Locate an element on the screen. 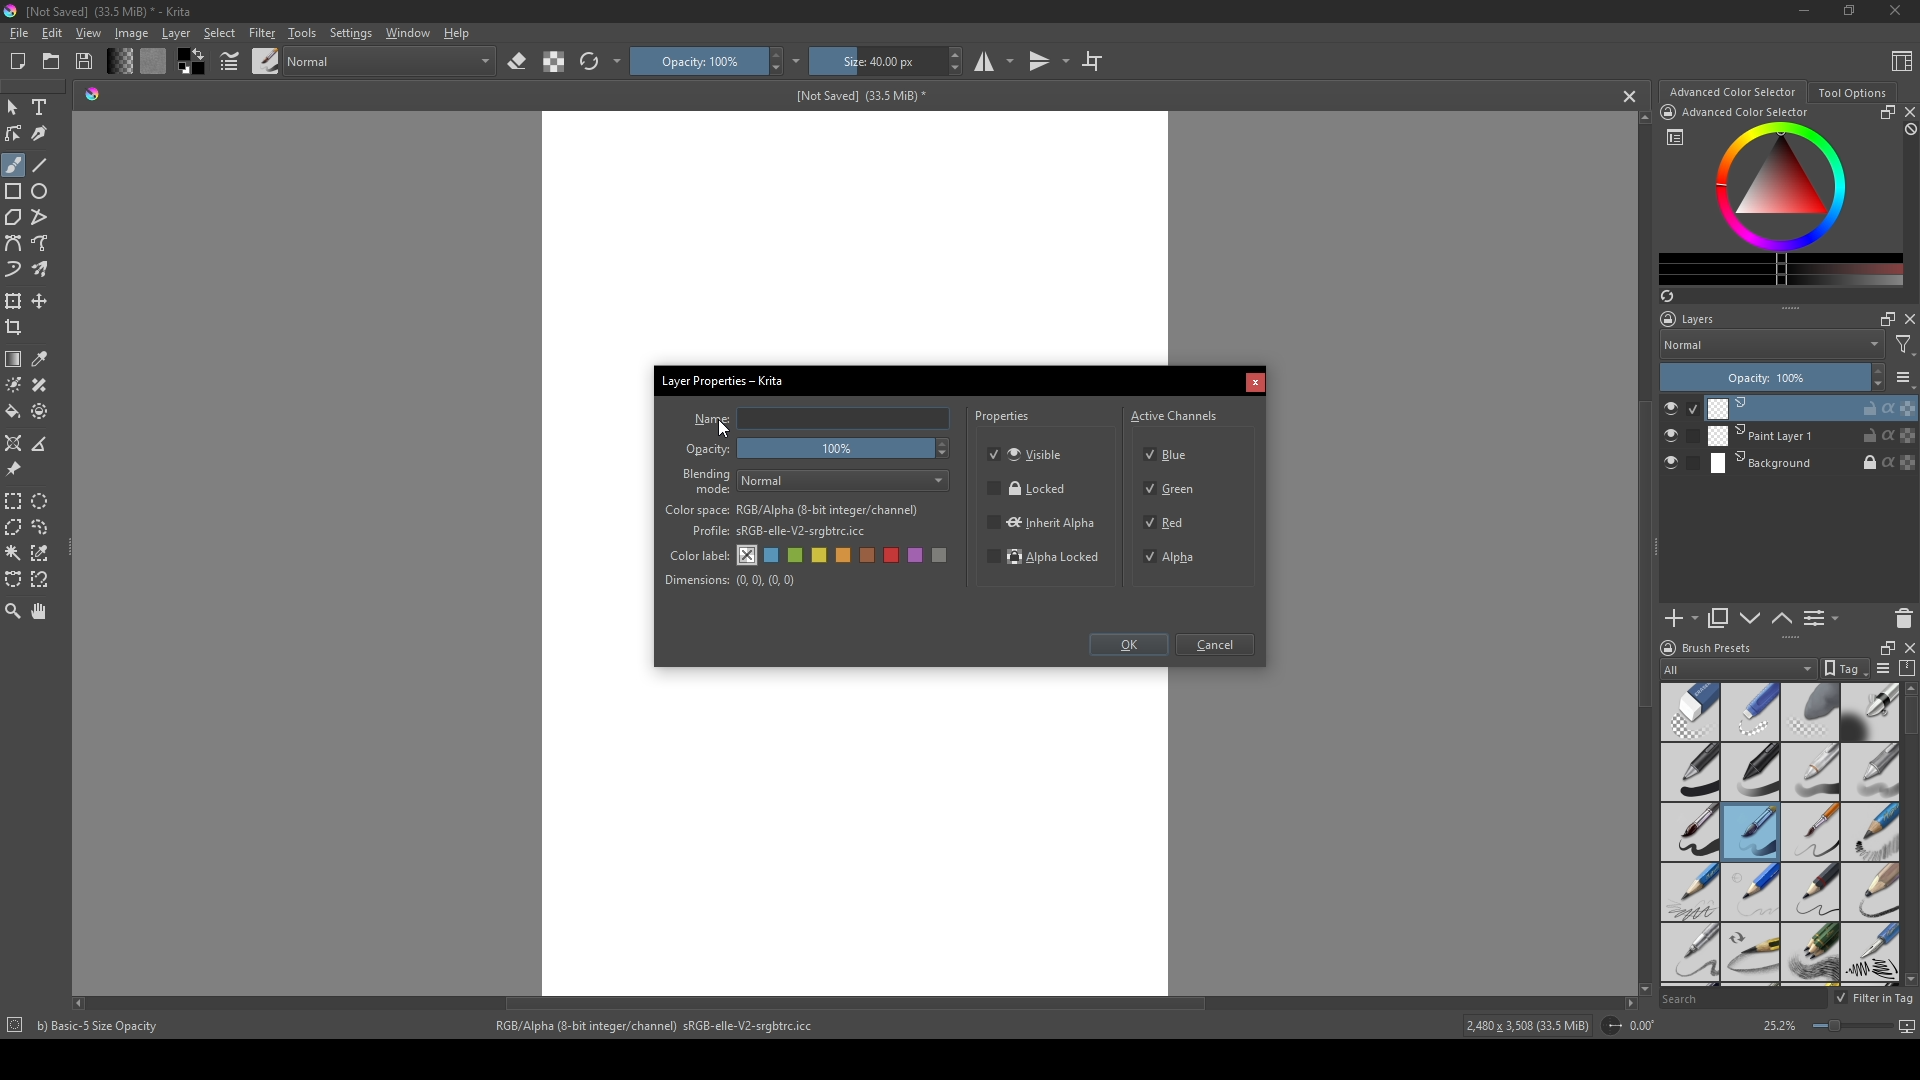  change shade is located at coordinates (119, 61).